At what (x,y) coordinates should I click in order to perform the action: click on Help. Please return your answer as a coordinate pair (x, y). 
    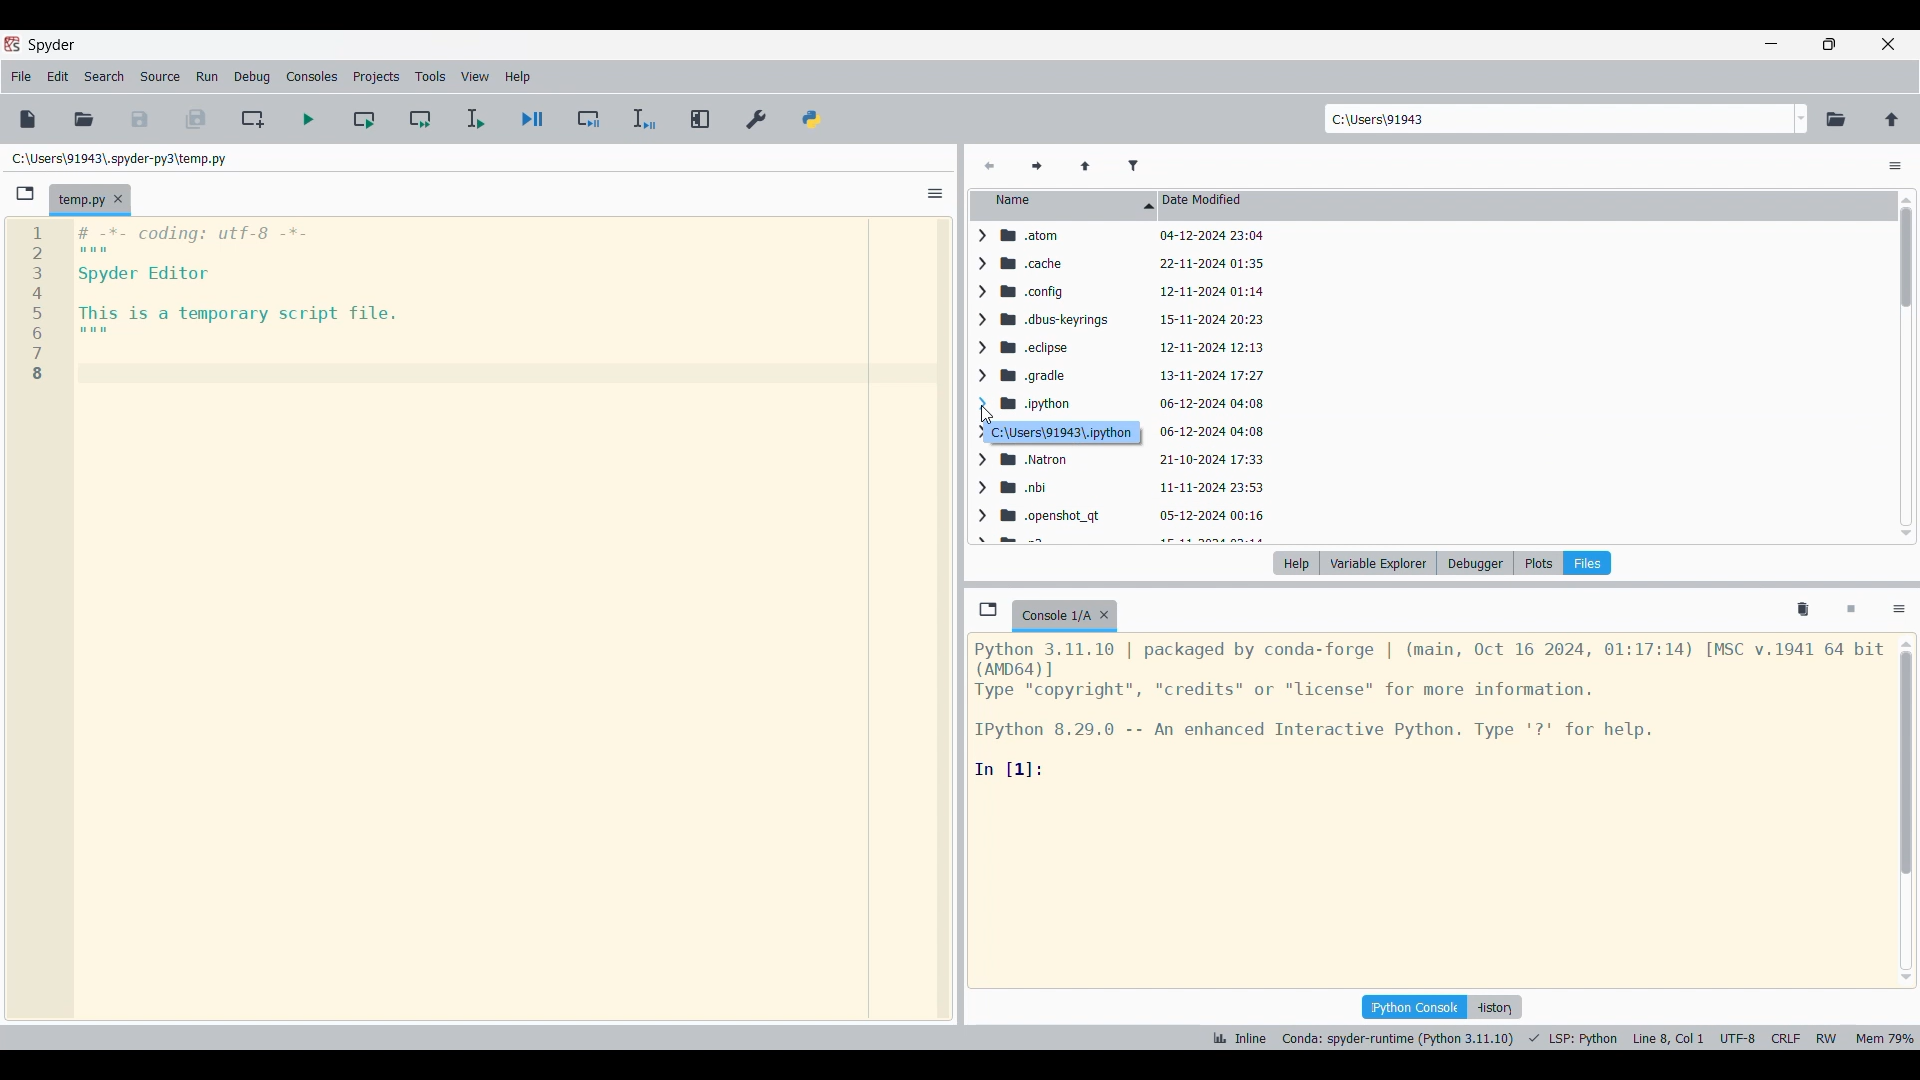
    Looking at the image, I should click on (1296, 563).